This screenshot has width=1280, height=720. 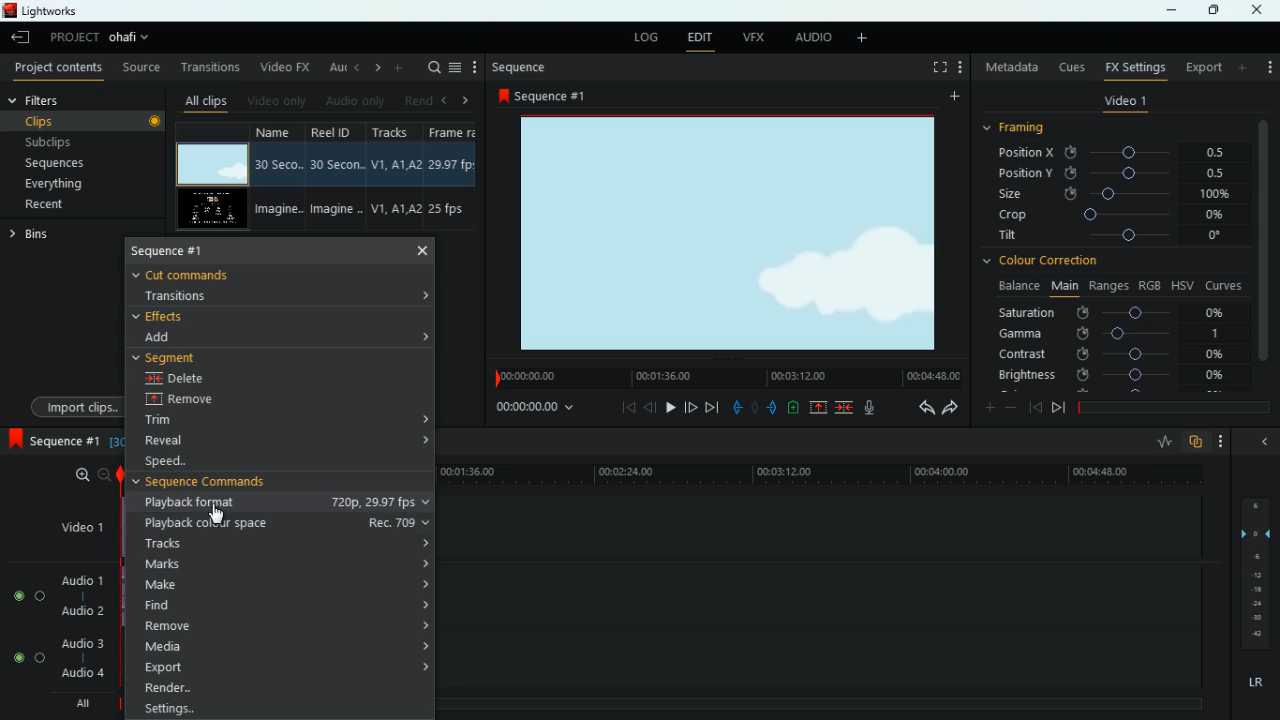 What do you see at coordinates (670, 408) in the screenshot?
I see `play` at bounding box center [670, 408].